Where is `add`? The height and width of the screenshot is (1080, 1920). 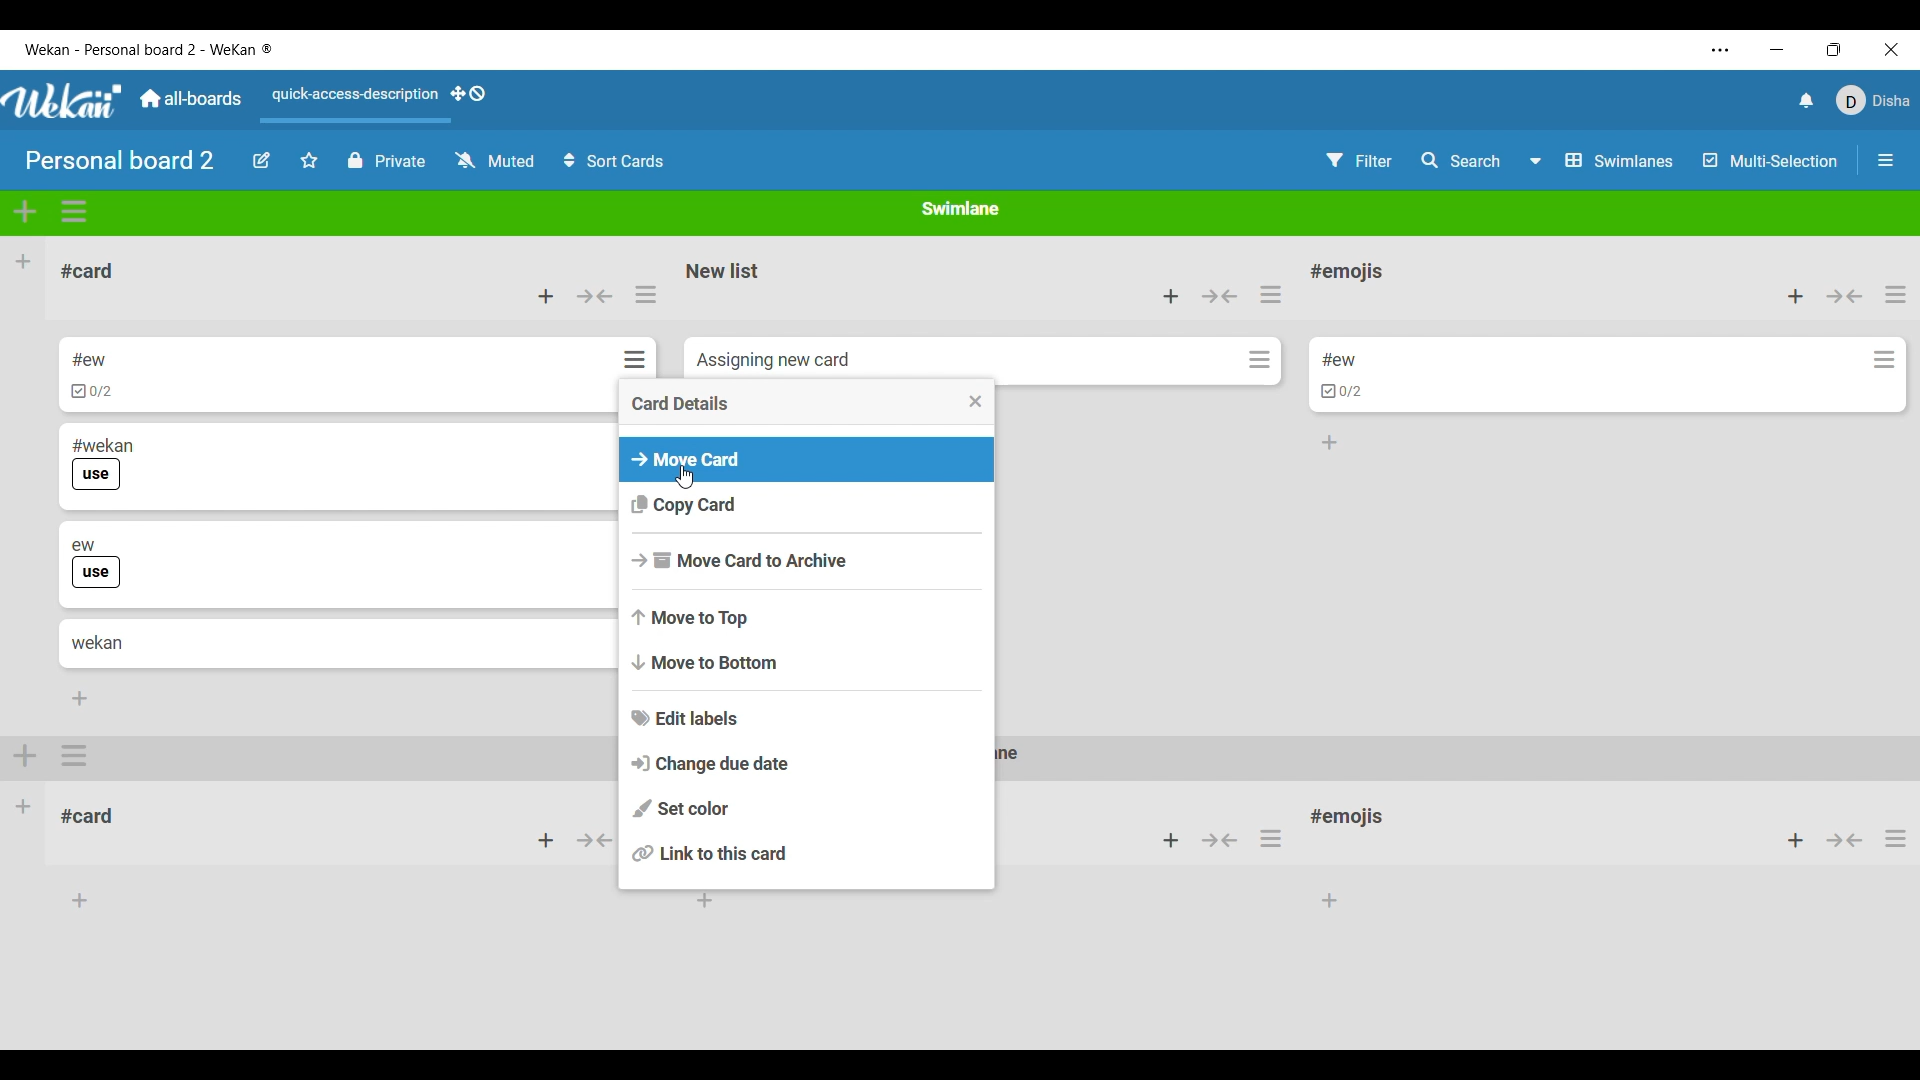 add is located at coordinates (1166, 841).